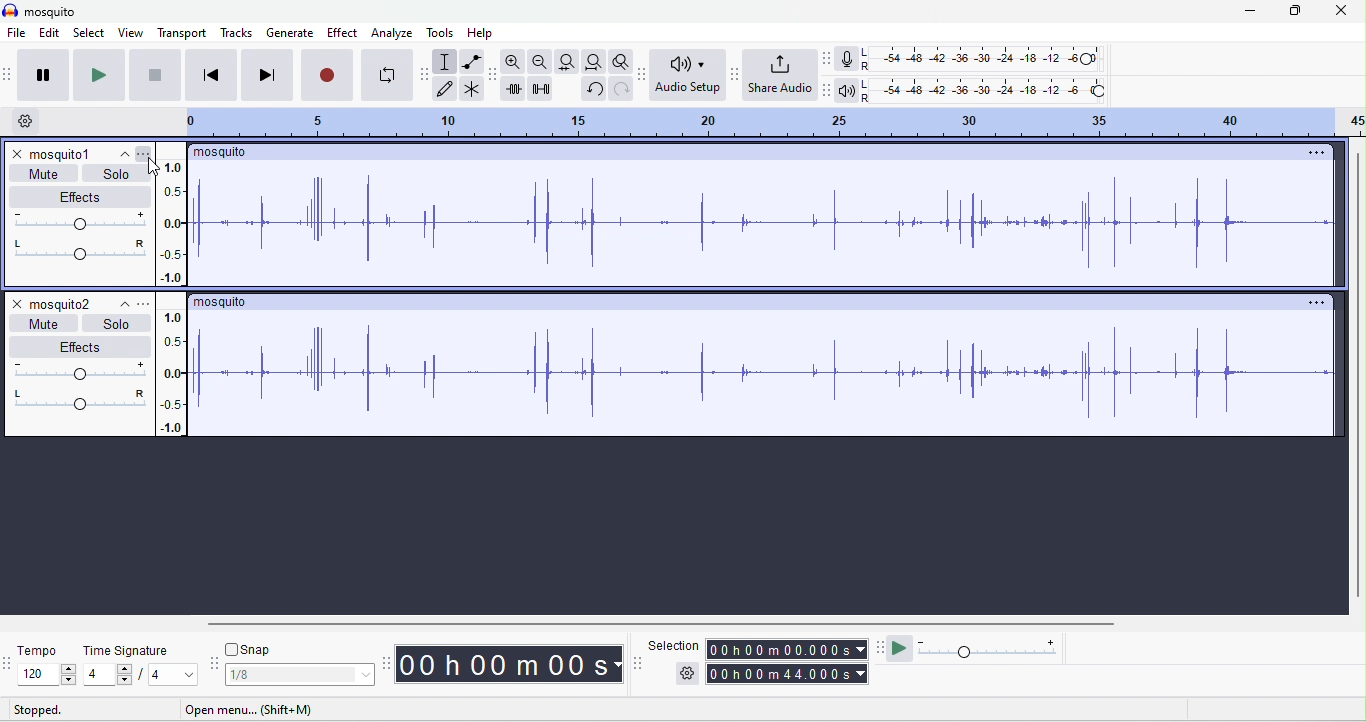 This screenshot has width=1366, height=722. Describe the element at coordinates (45, 674) in the screenshot. I see `select tempo` at that location.